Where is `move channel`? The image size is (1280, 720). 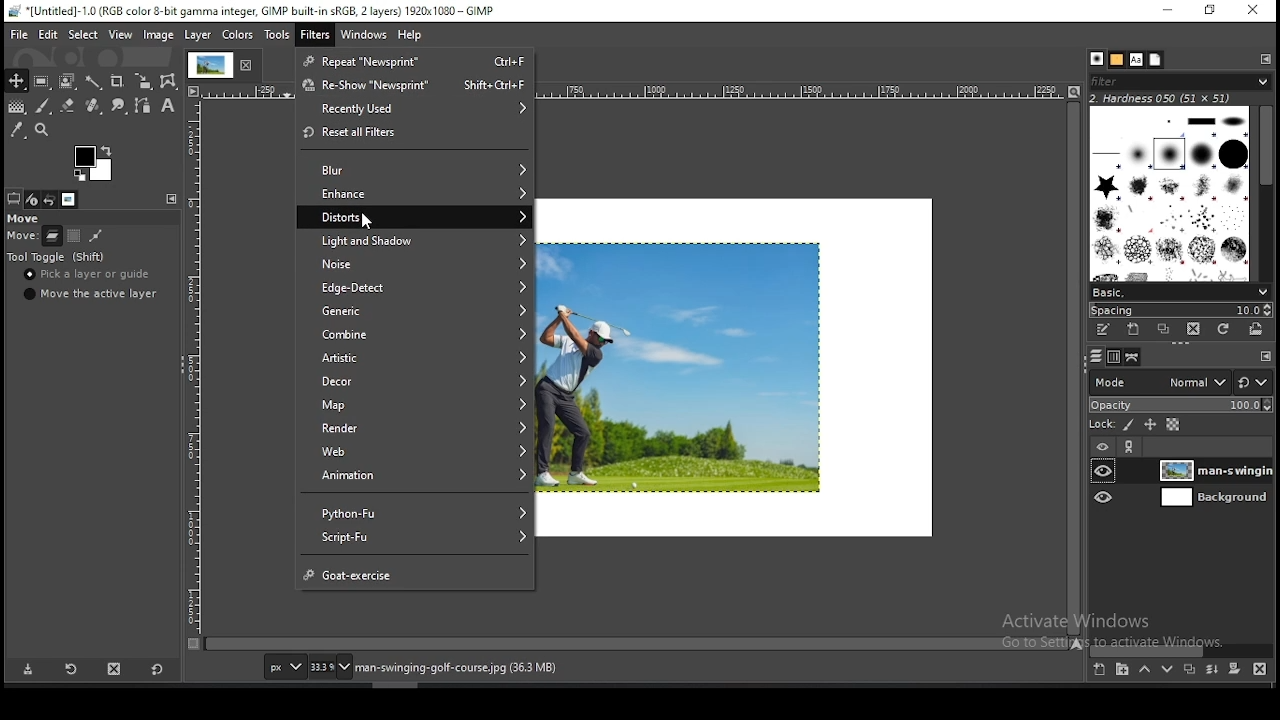 move channel is located at coordinates (76, 234).